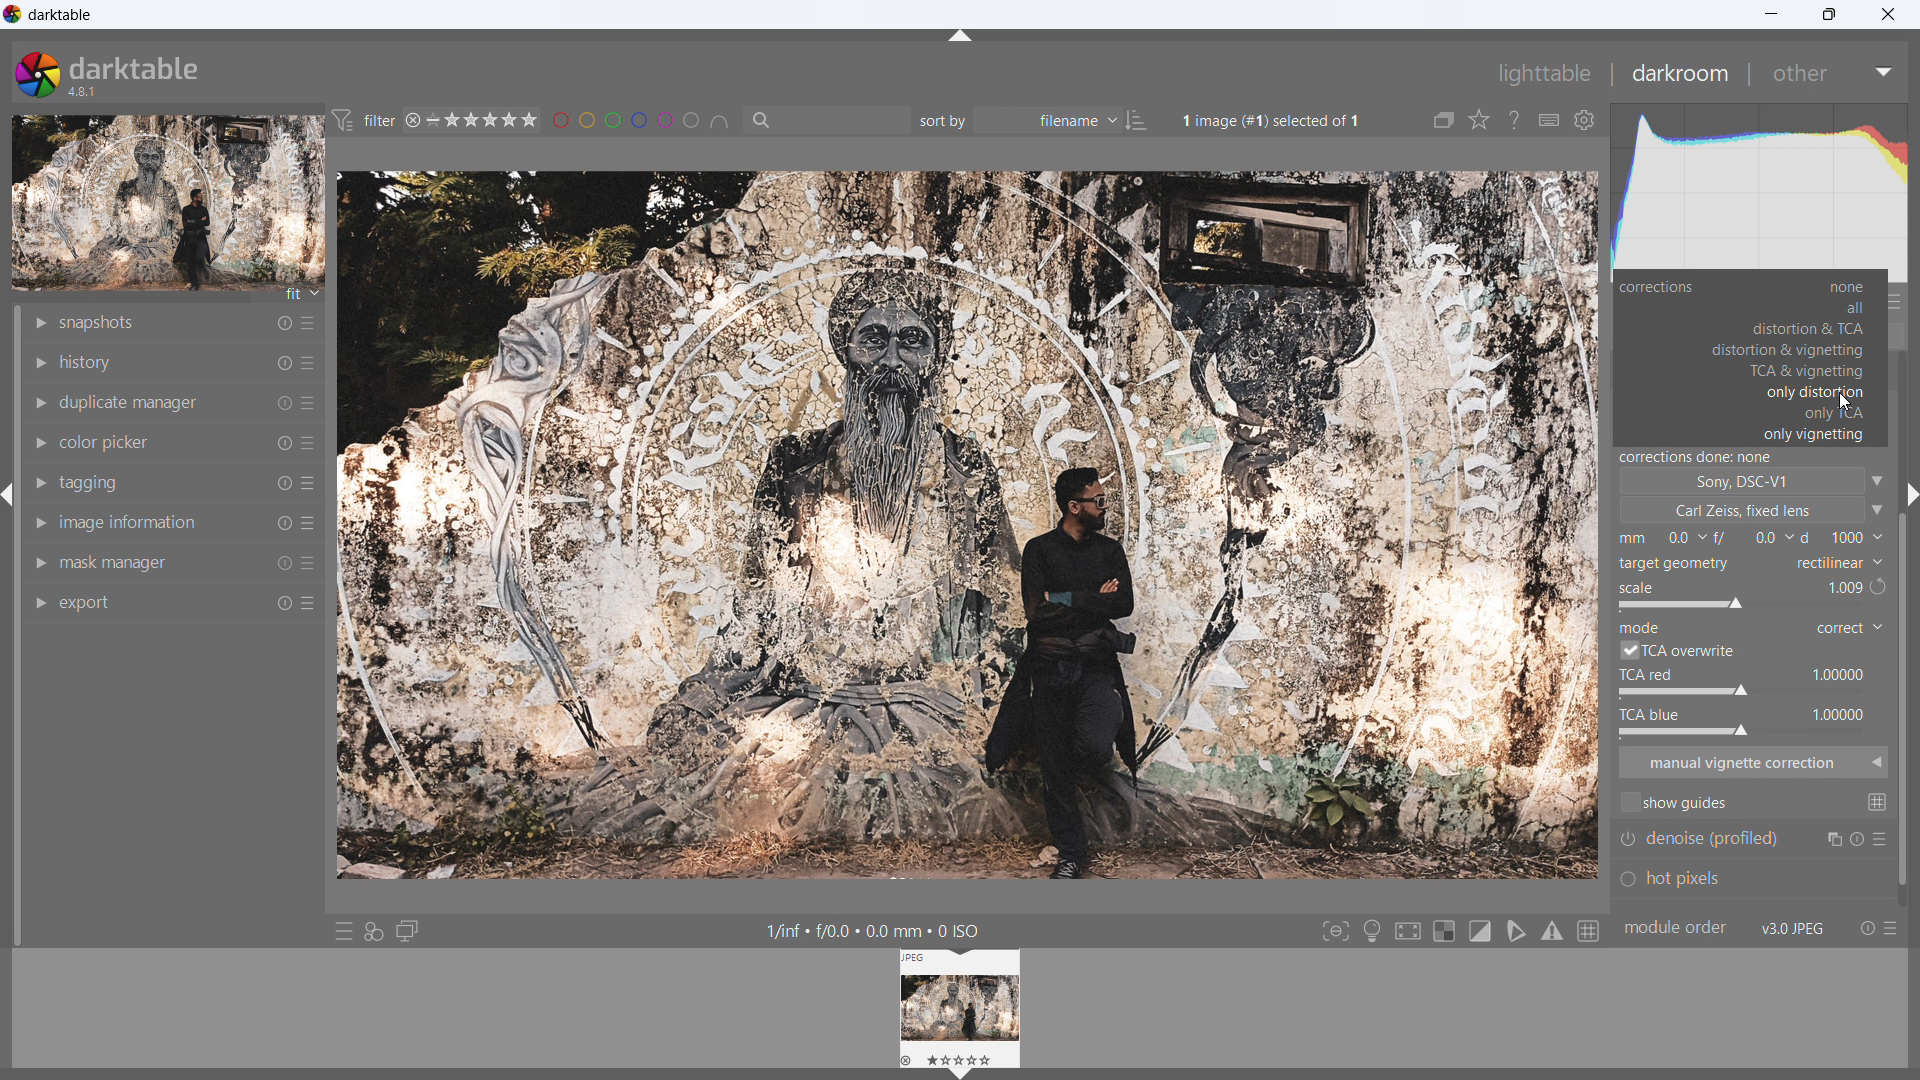 This screenshot has width=1920, height=1080. I want to click on toggle guidelines, so click(1589, 931).